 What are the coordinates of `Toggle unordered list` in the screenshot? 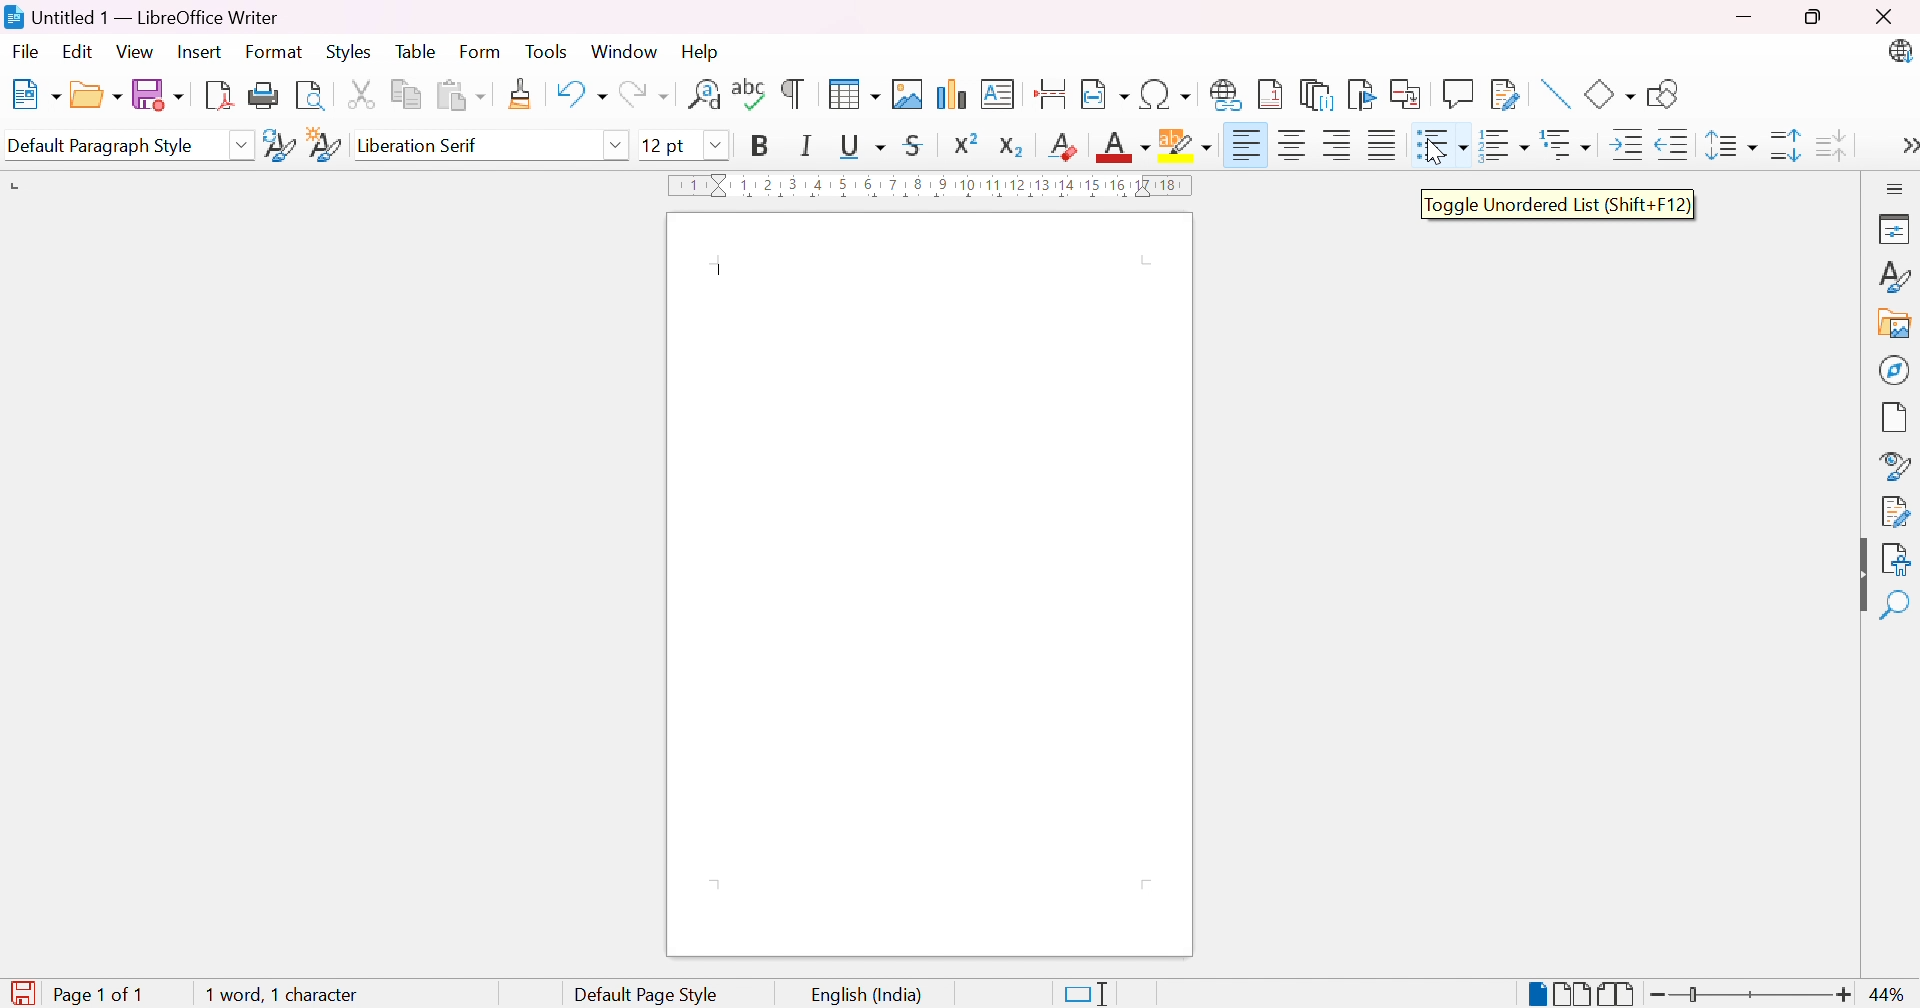 It's located at (1443, 145).